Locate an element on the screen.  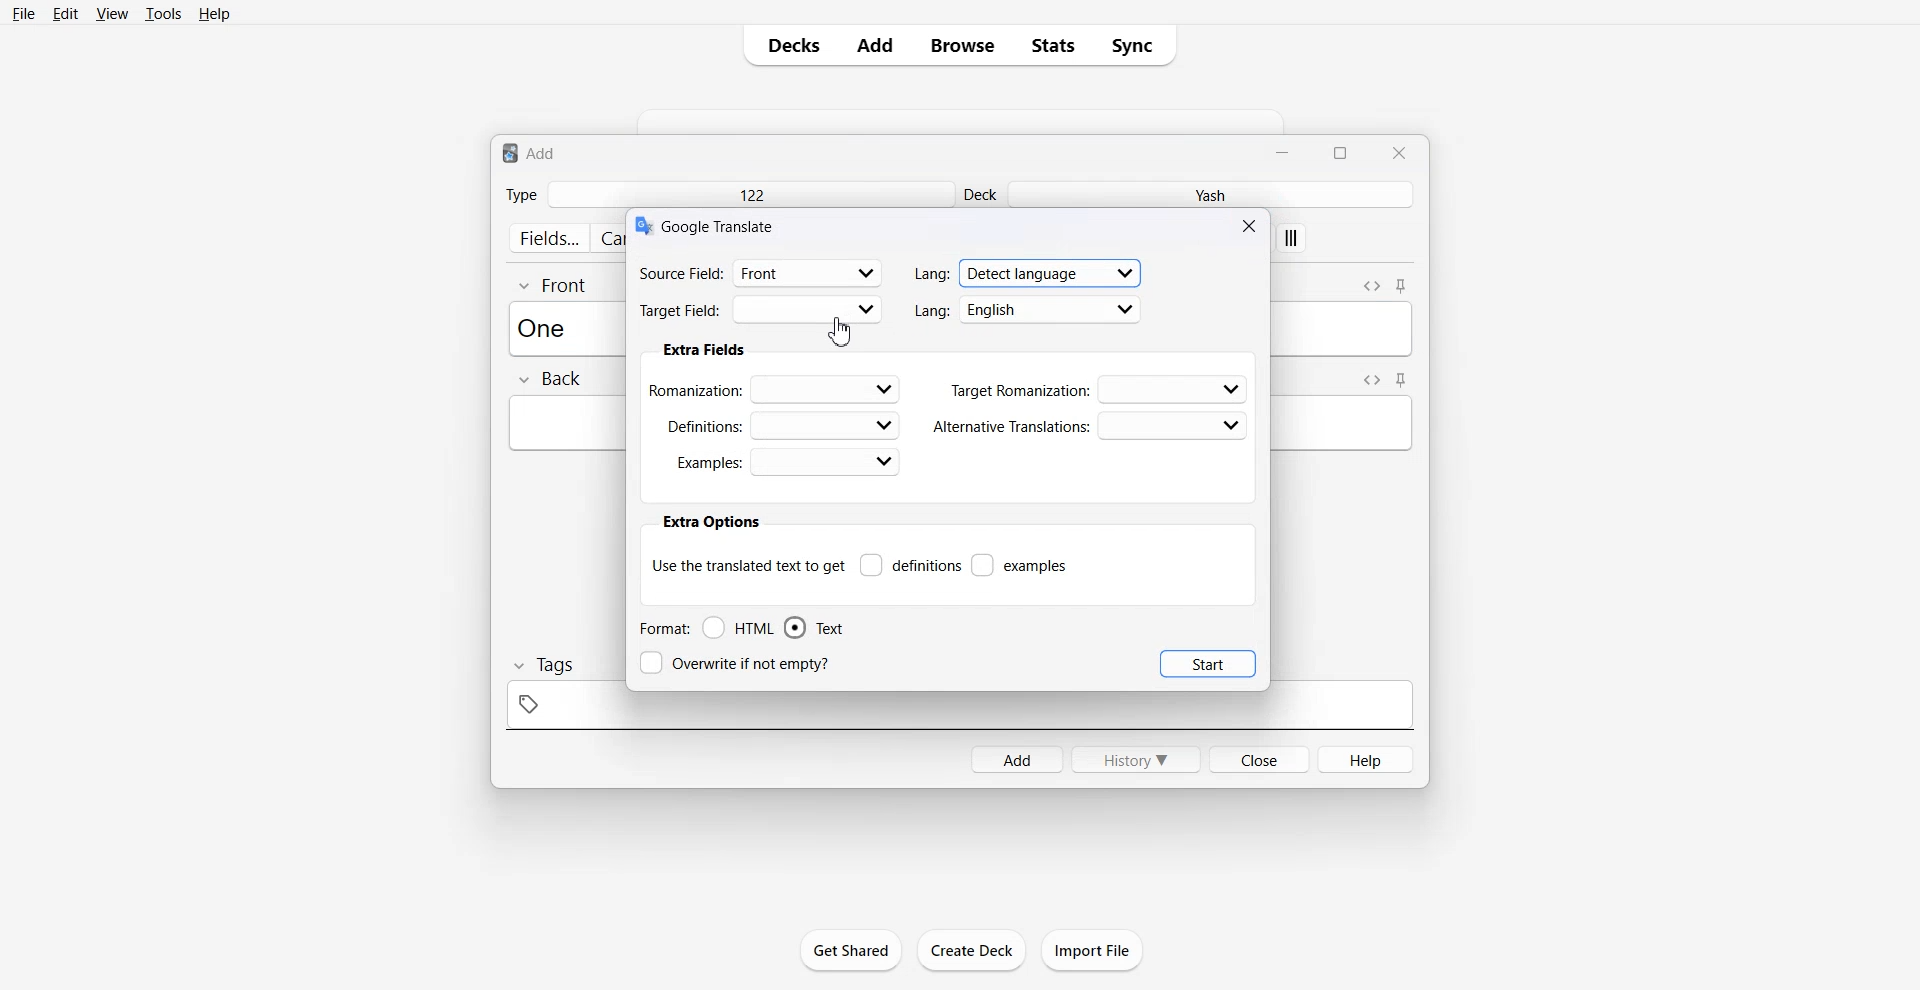
fields  is located at coordinates (548, 238).